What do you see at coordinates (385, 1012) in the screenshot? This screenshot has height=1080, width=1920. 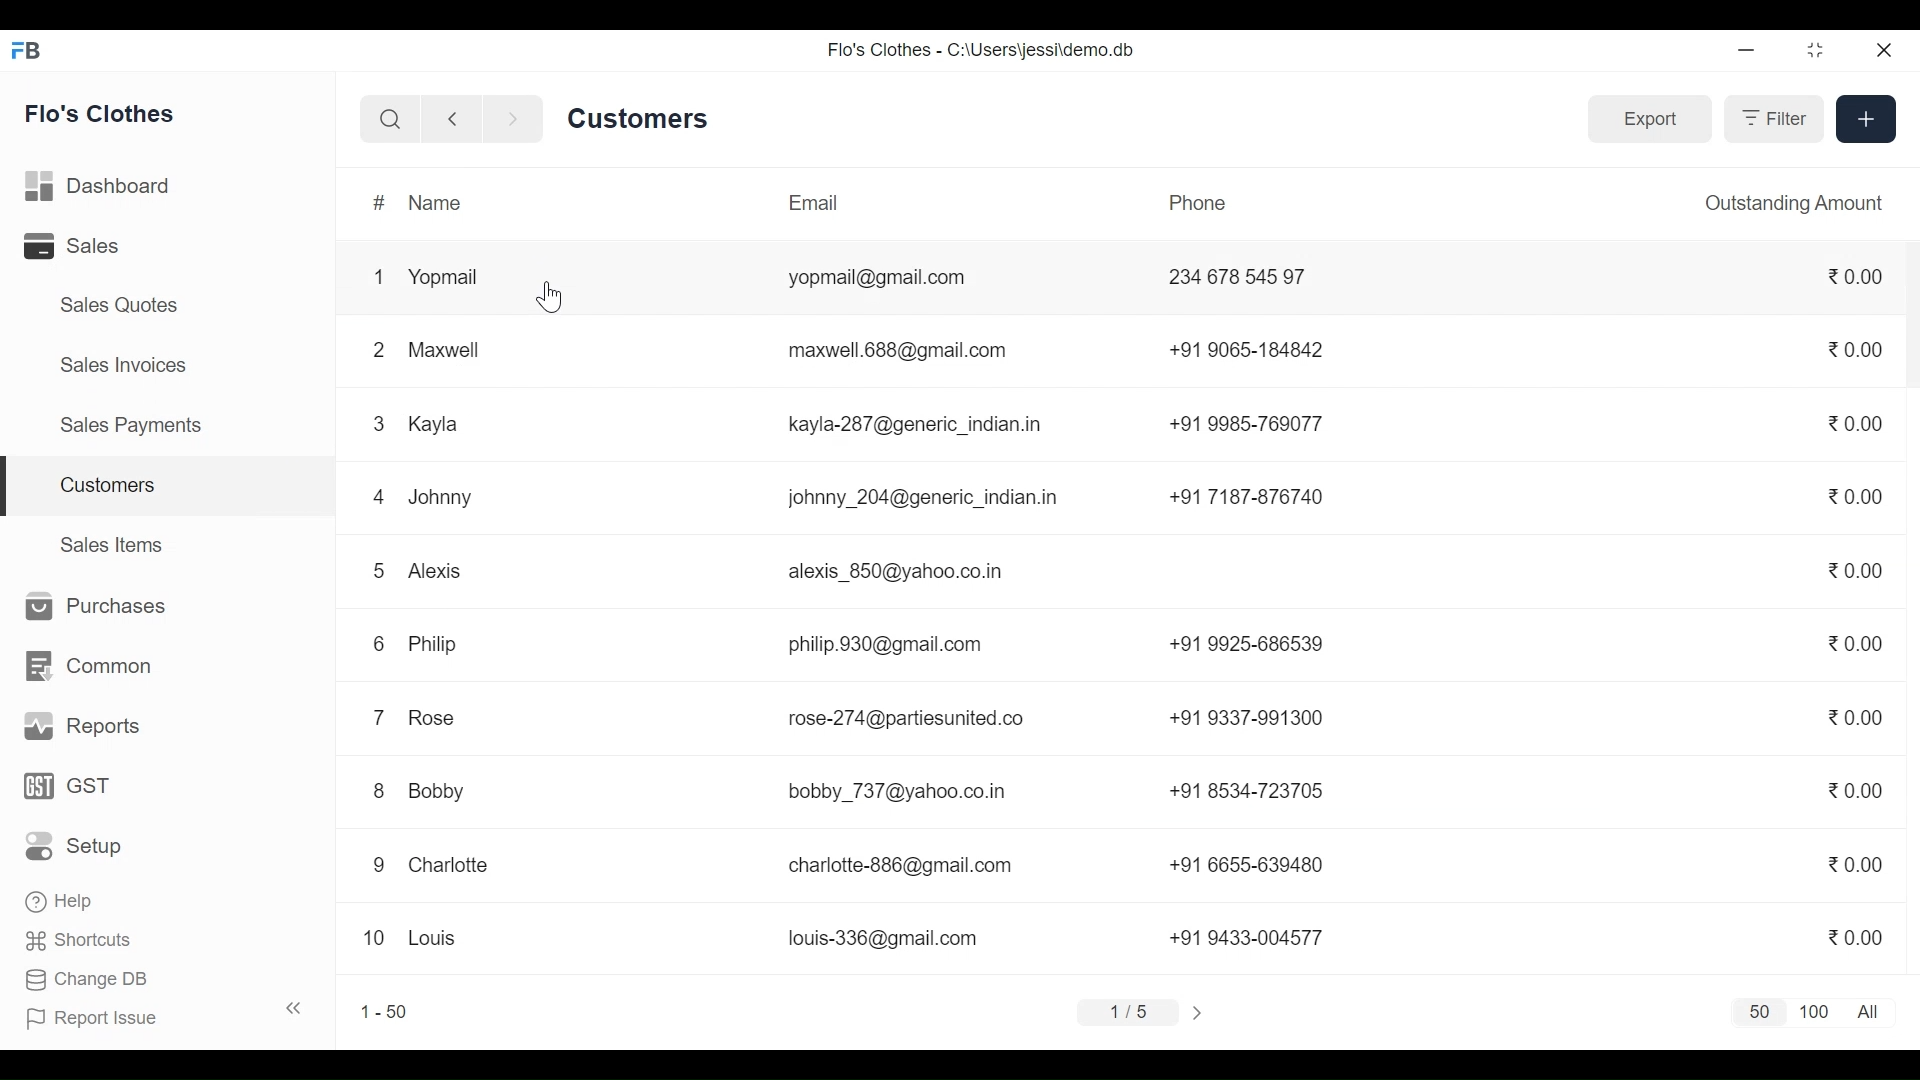 I see `1-50` at bounding box center [385, 1012].